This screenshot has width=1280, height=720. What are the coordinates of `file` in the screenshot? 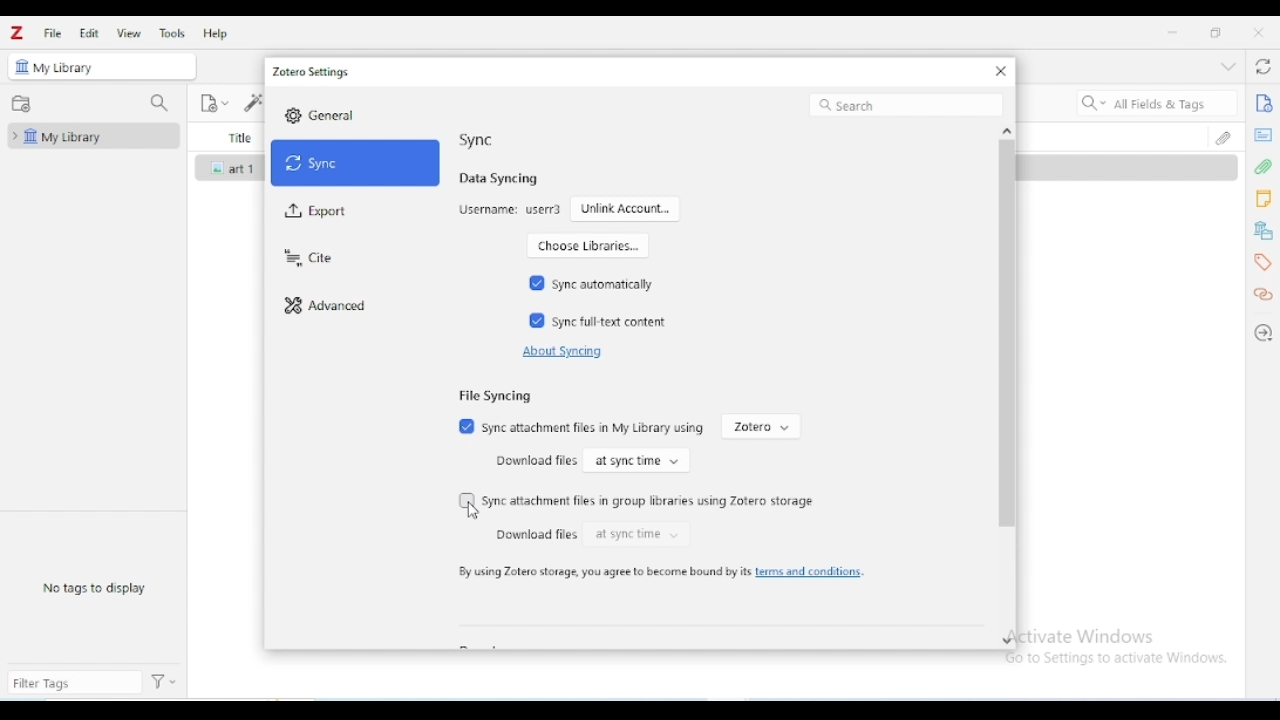 It's located at (52, 34).